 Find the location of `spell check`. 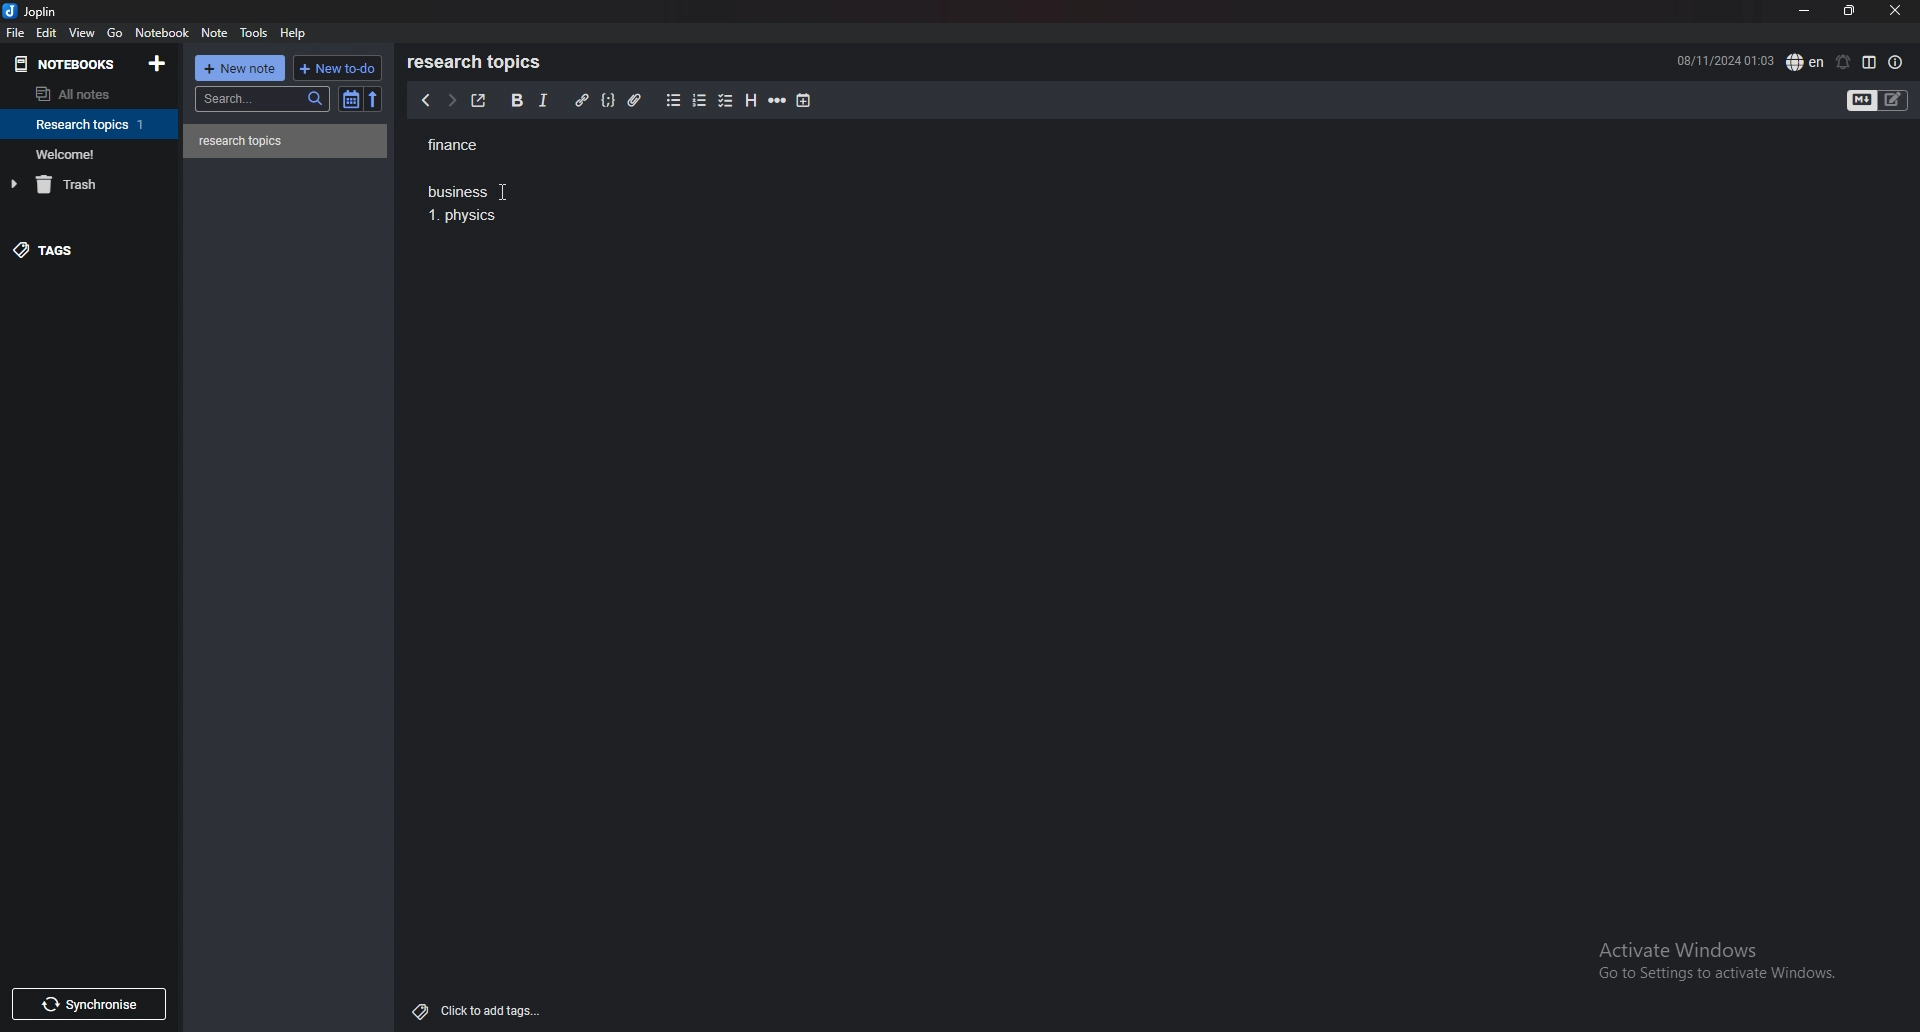

spell check is located at coordinates (1805, 61).